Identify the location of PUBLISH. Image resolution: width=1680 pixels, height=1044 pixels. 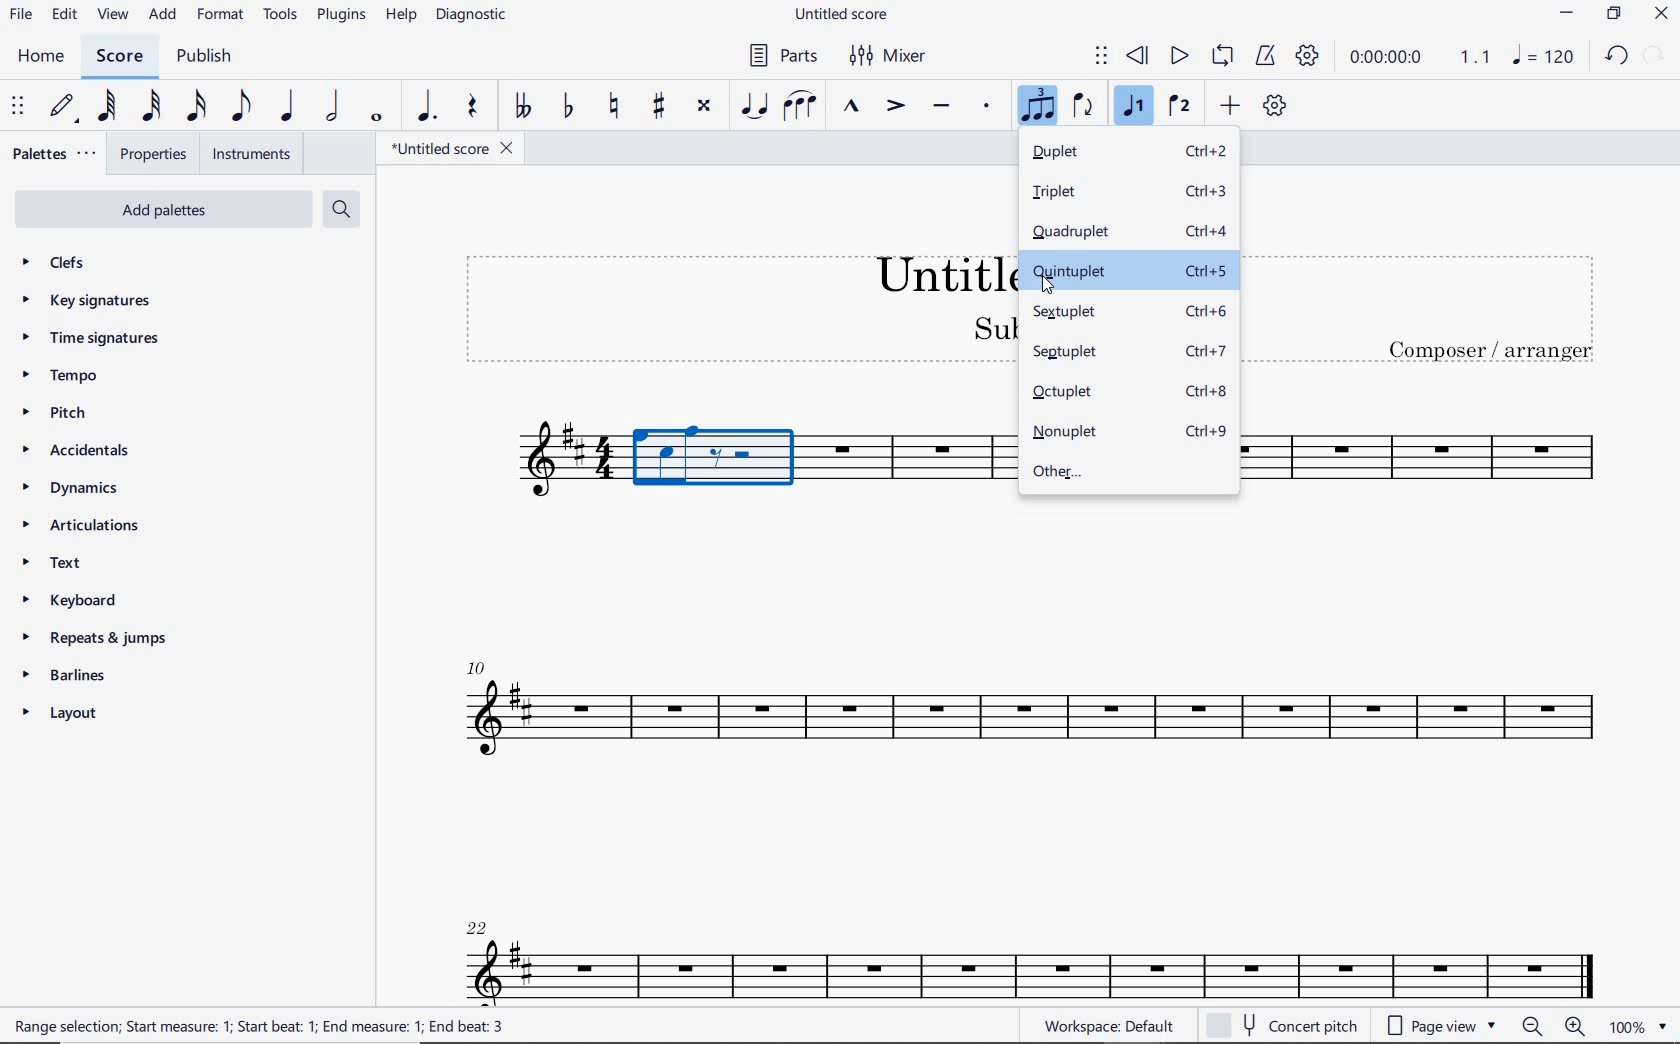
(206, 59).